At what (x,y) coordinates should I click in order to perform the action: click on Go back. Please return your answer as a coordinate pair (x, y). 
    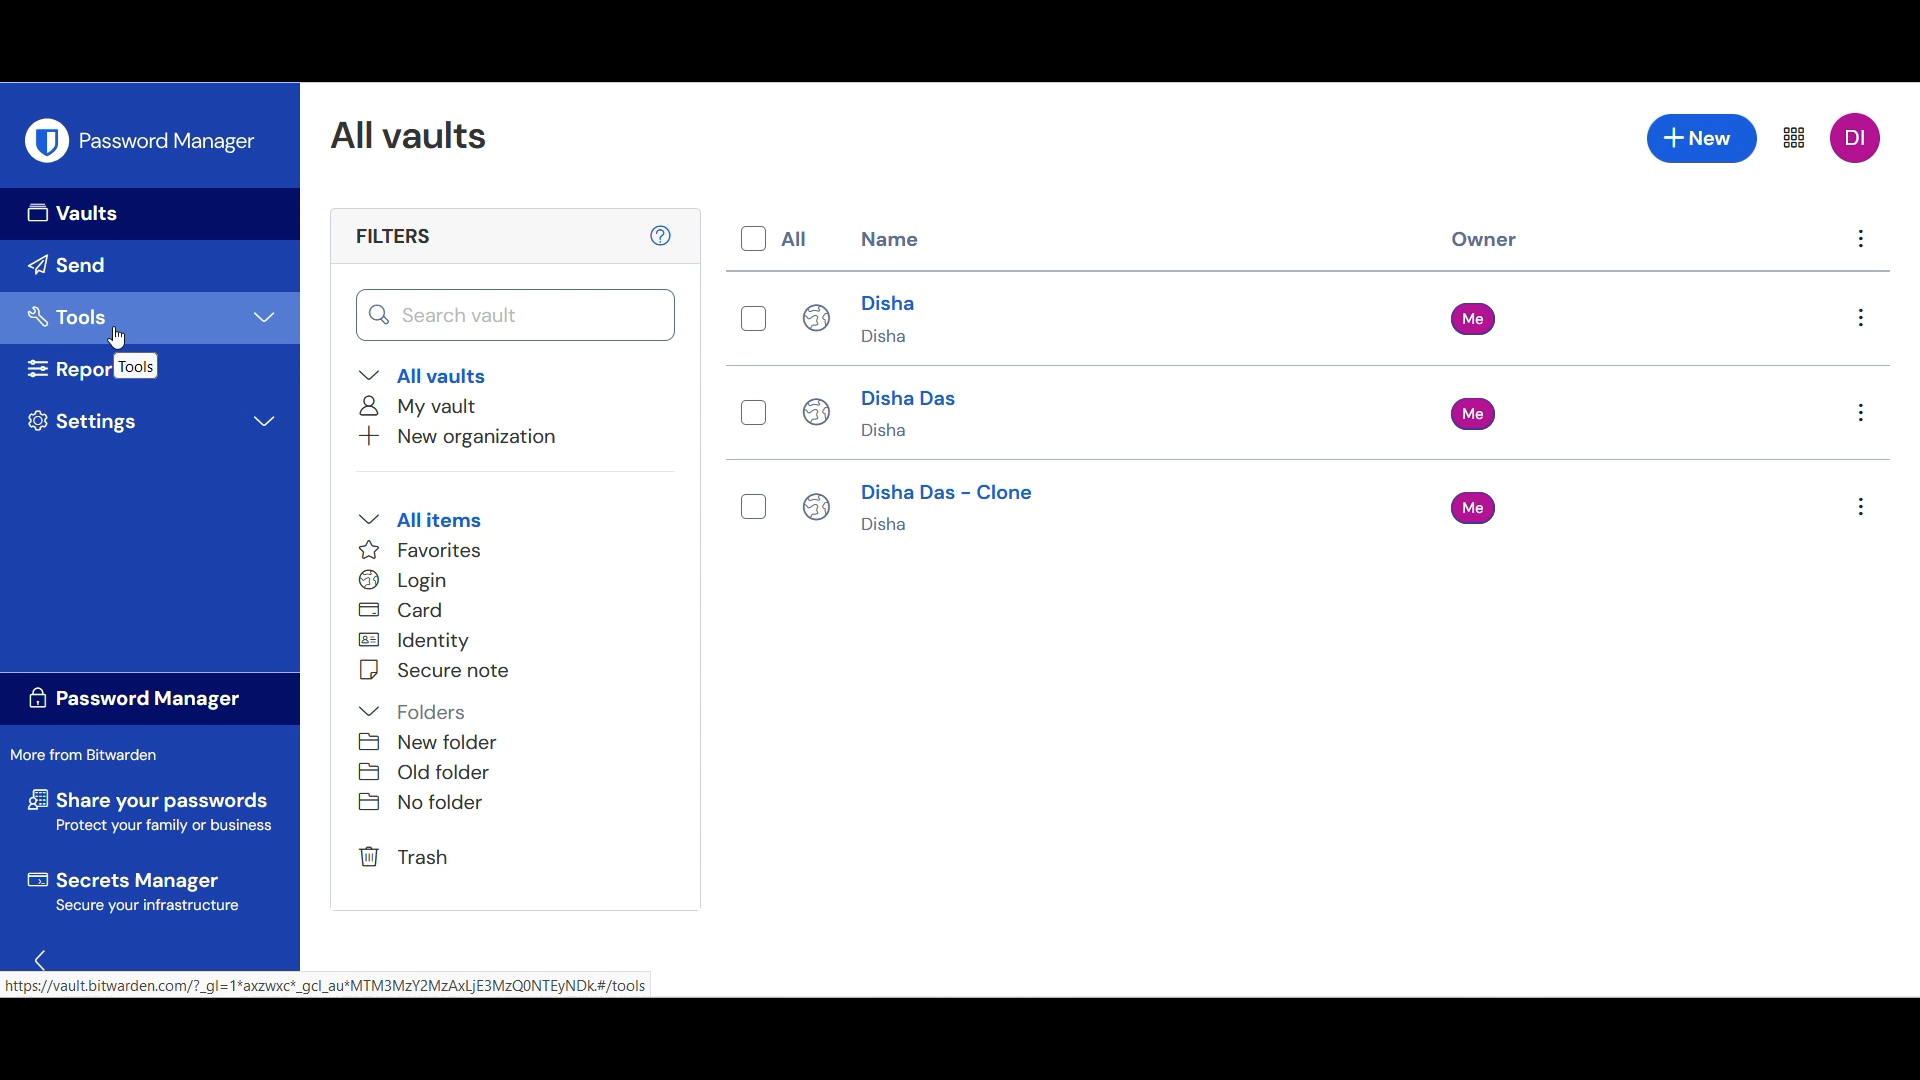
    Looking at the image, I should click on (39, 959).